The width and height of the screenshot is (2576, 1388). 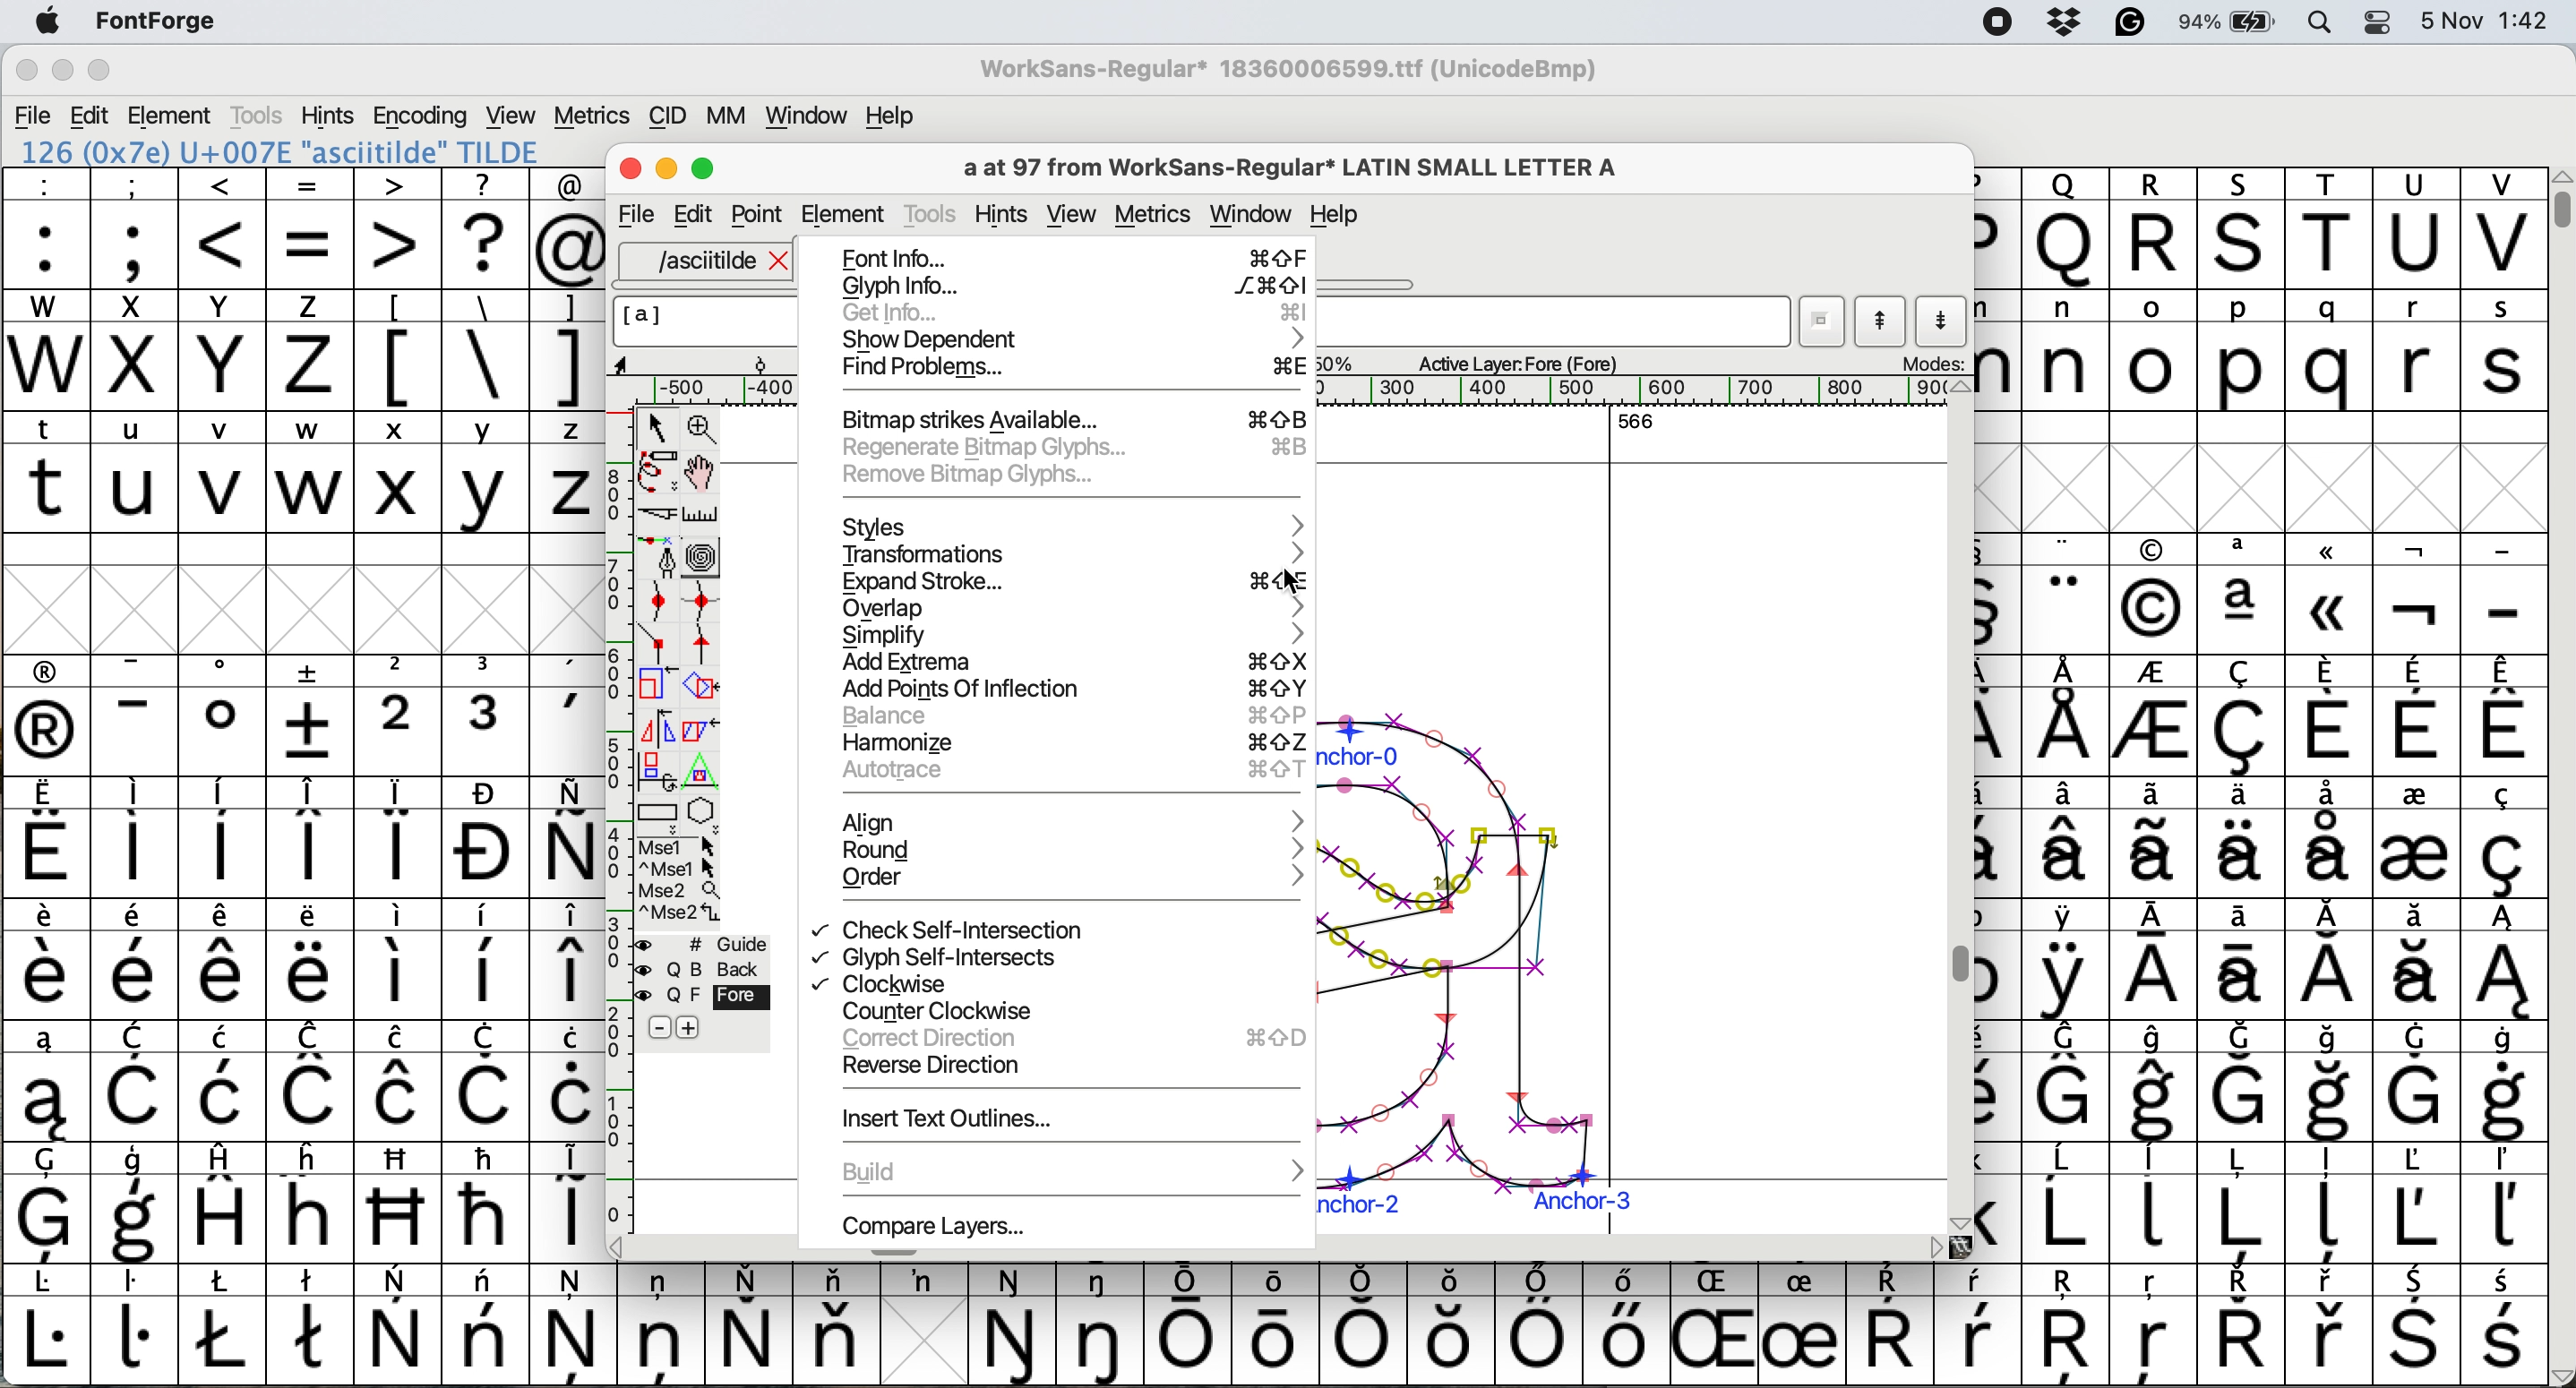 I want to click on symbol, so click(x=313, y=1322).